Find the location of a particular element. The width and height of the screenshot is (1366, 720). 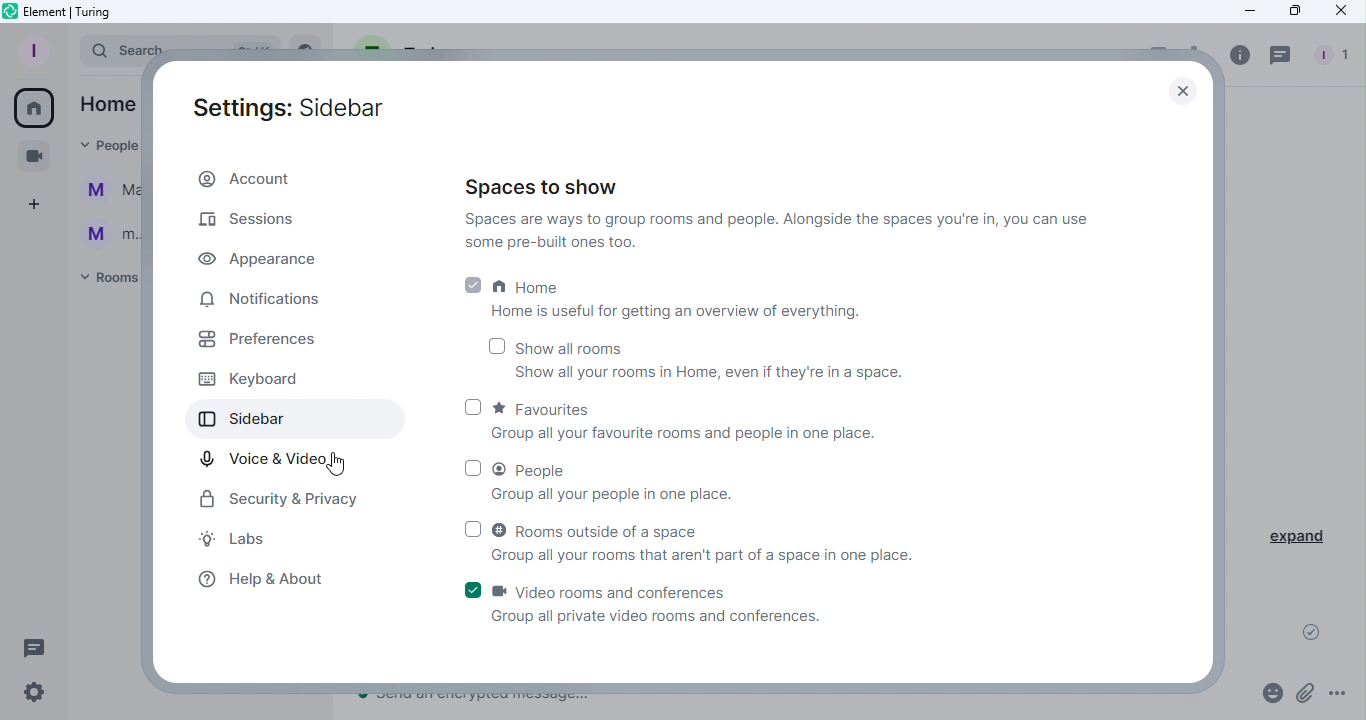

Video and conferences is located at coordinates (704, 600).